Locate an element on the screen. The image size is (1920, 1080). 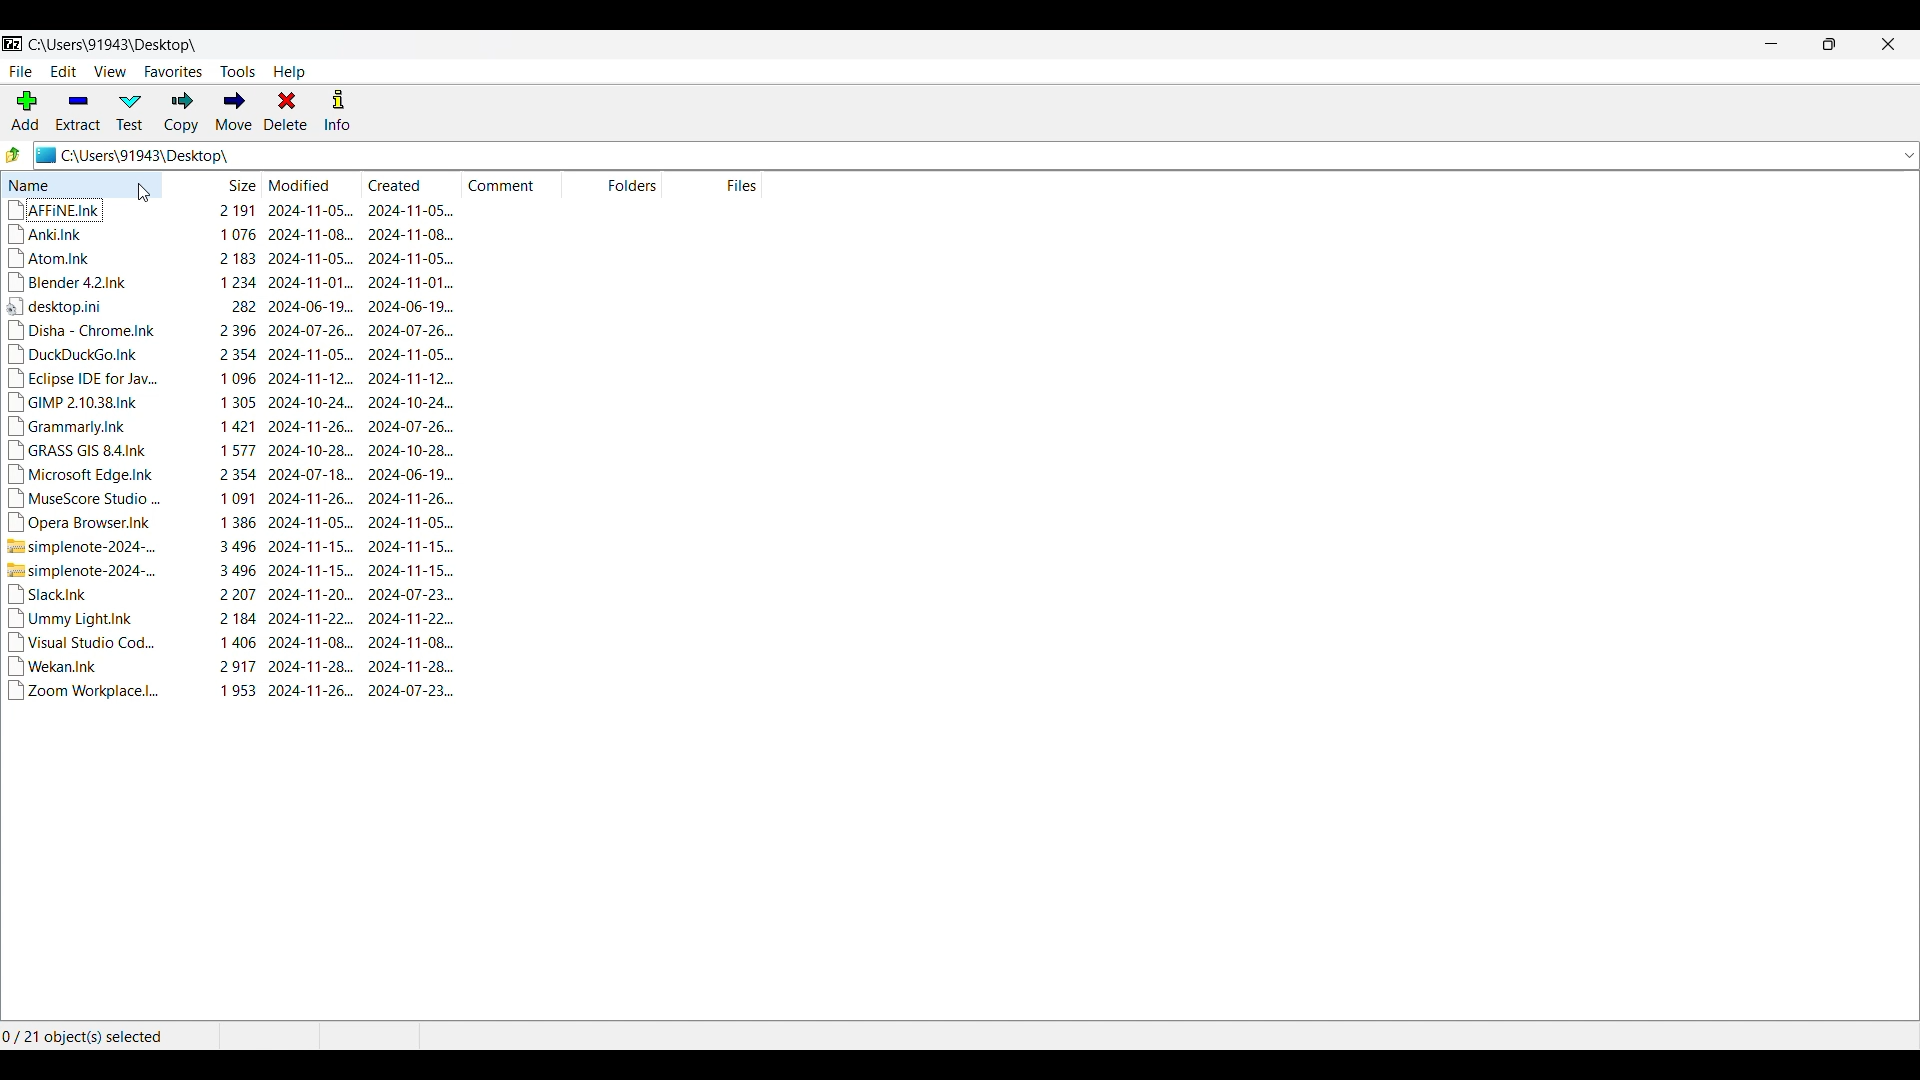
Resize is located at coordinates (1830, 44).